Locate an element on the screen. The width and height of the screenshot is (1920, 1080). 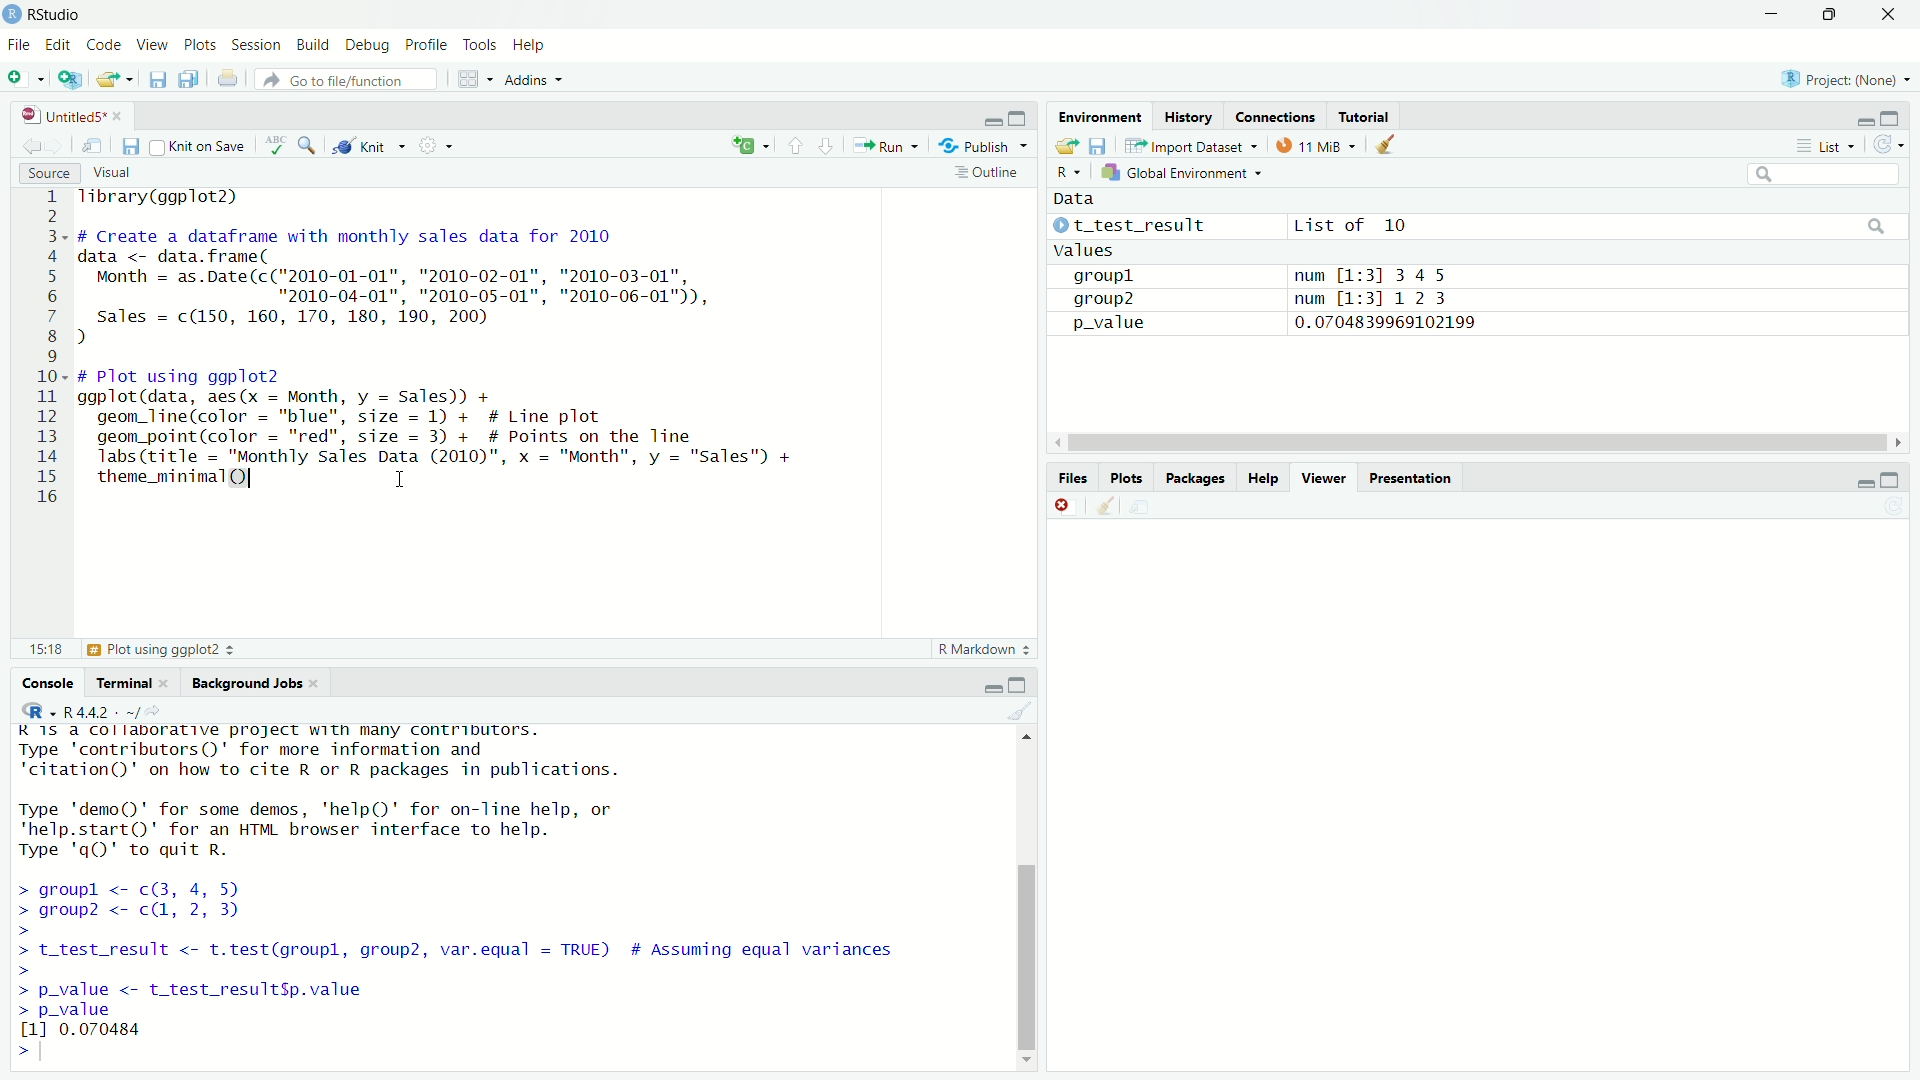
re-run previous code is located at coordinates (747, 147).